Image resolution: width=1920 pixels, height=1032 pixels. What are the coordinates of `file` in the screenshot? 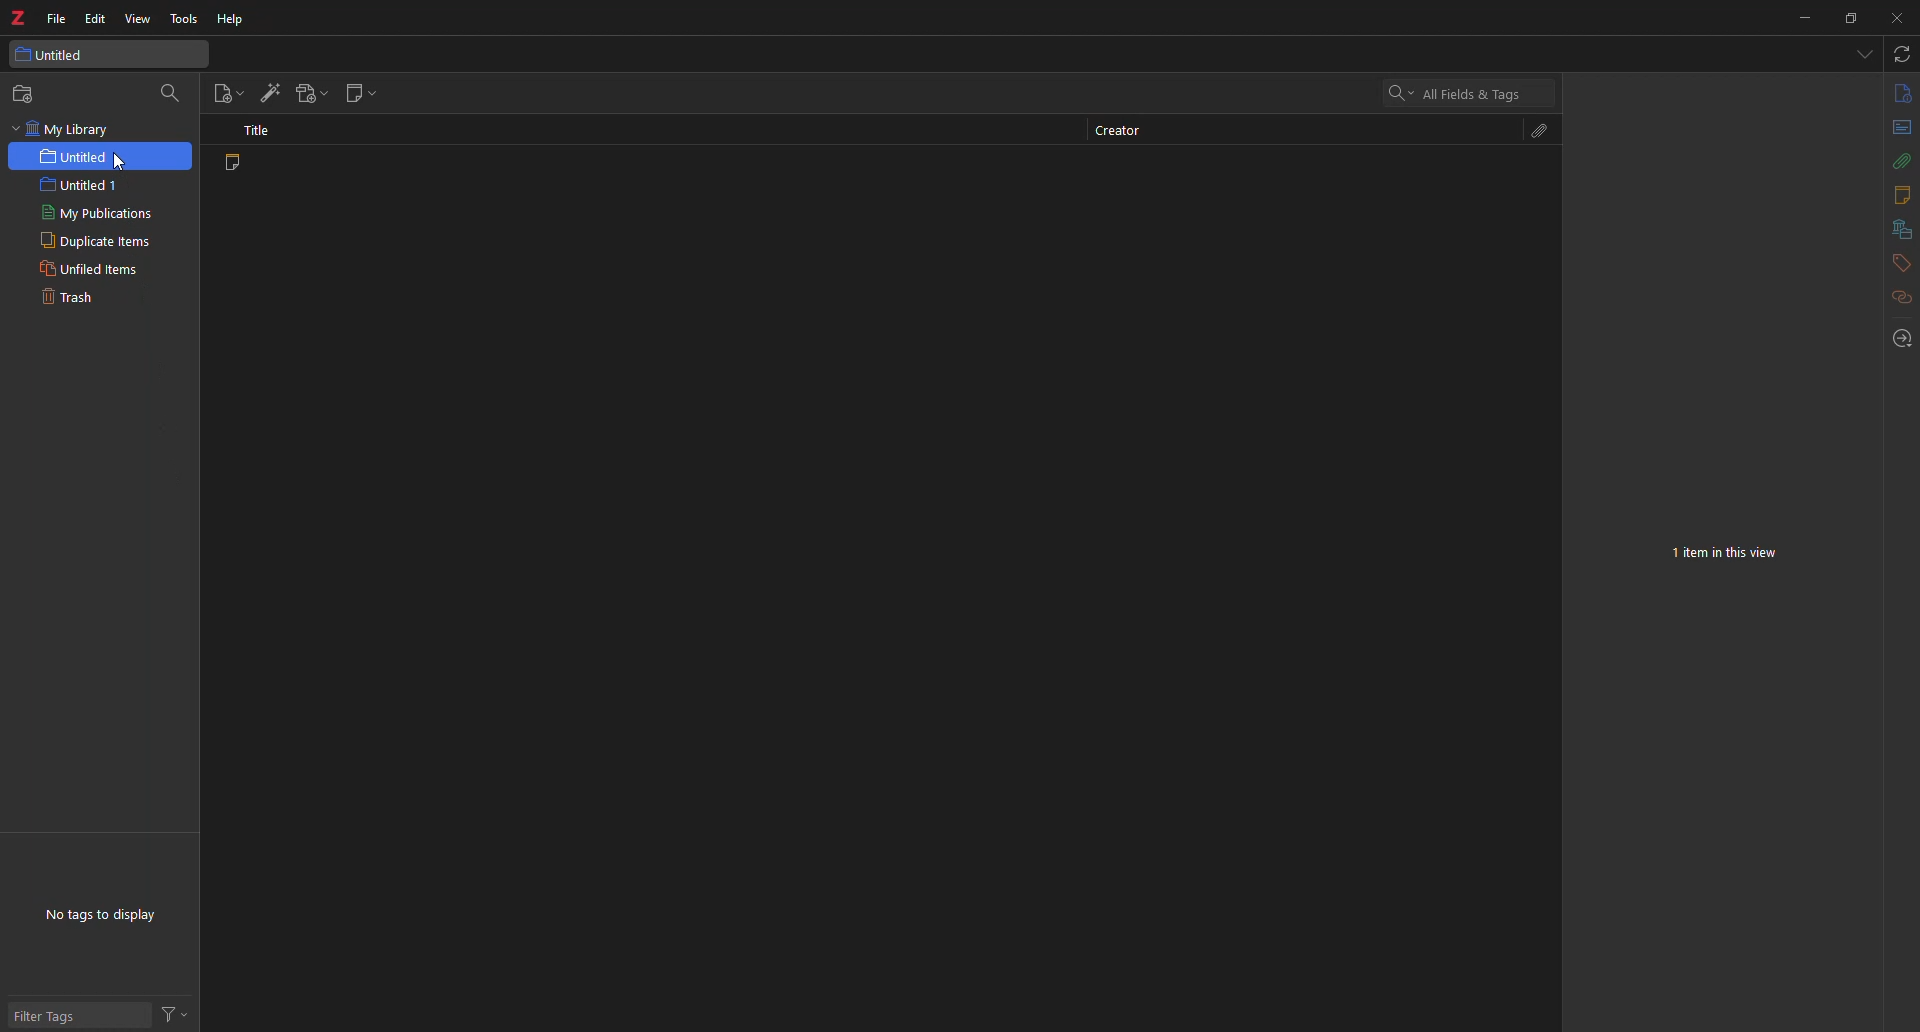 It's located at (50, 18).